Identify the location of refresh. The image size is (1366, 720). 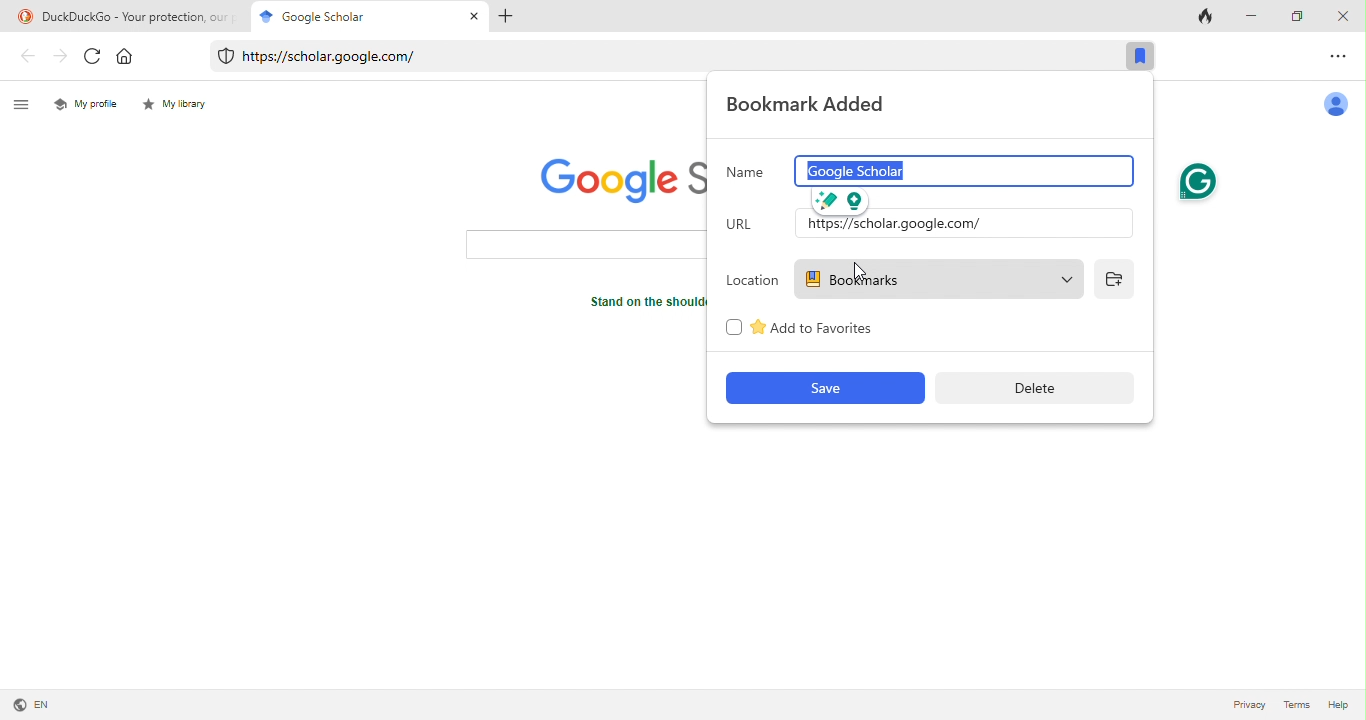
(94, 59).